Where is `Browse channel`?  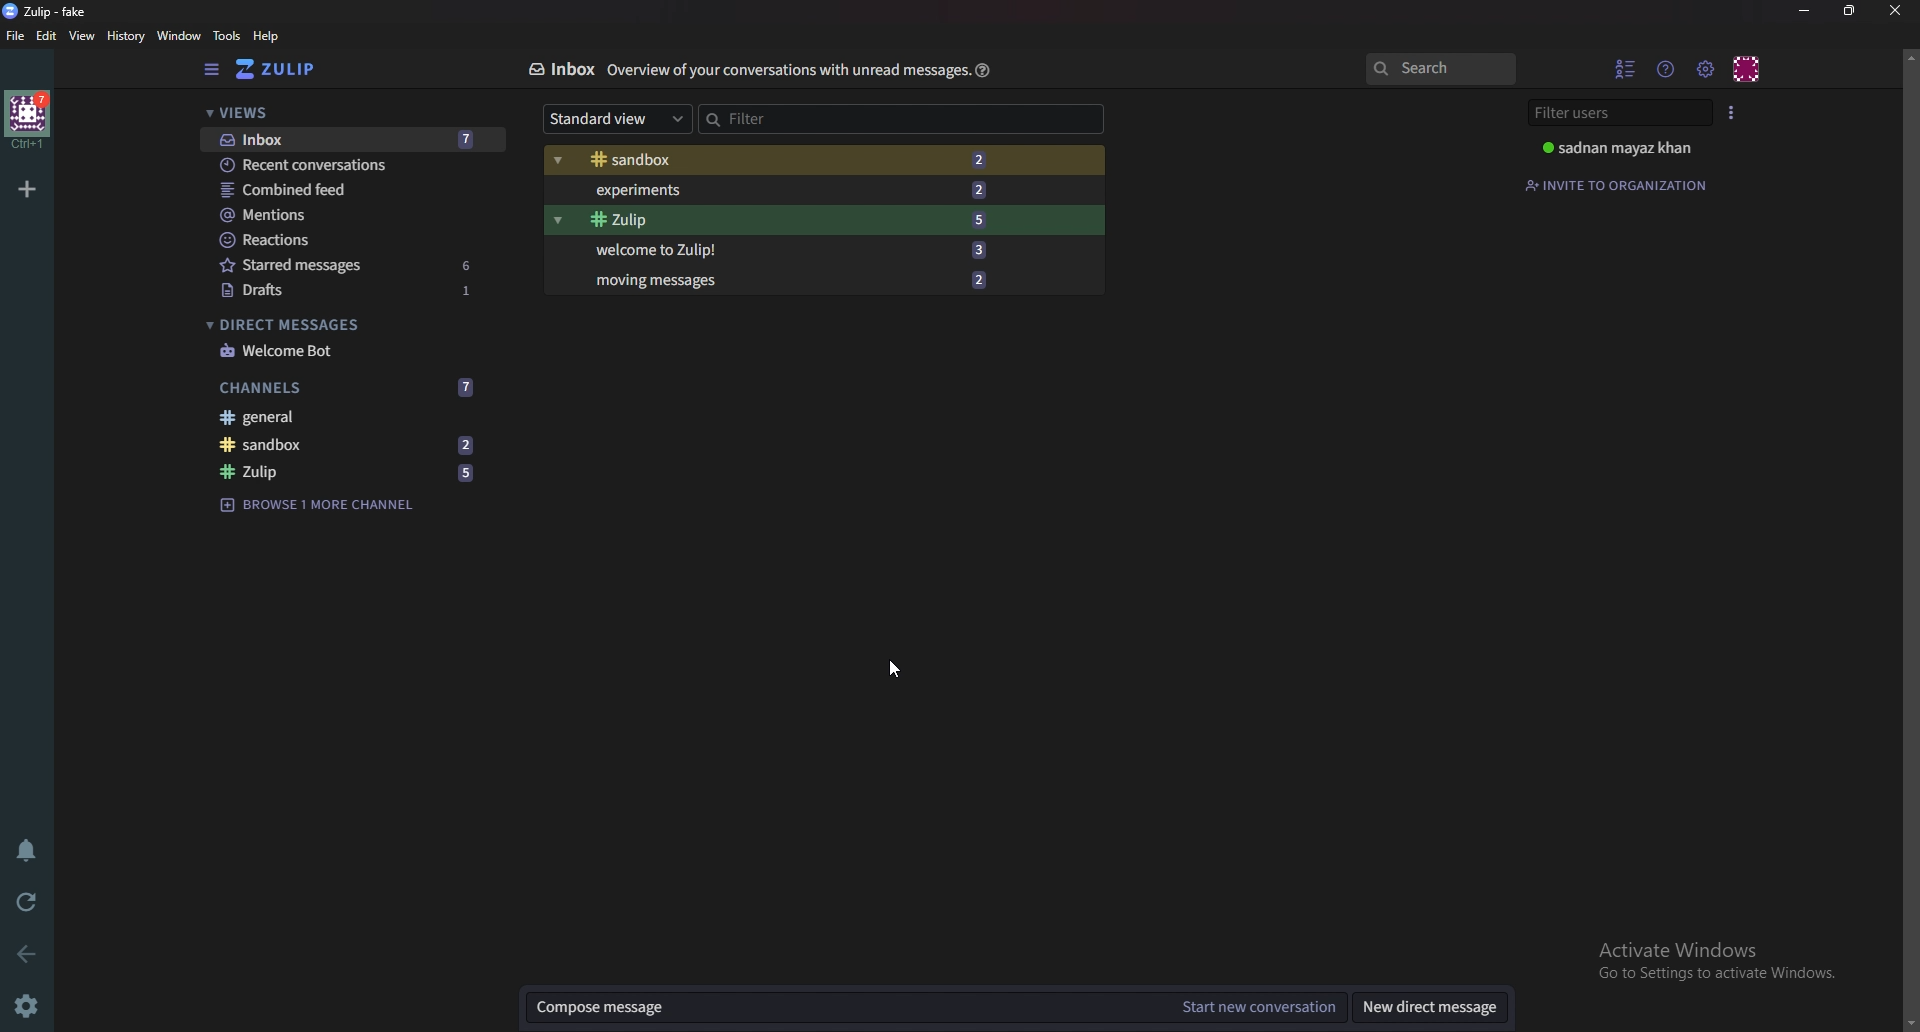
Browse channel is located at coordinates (317, 506).